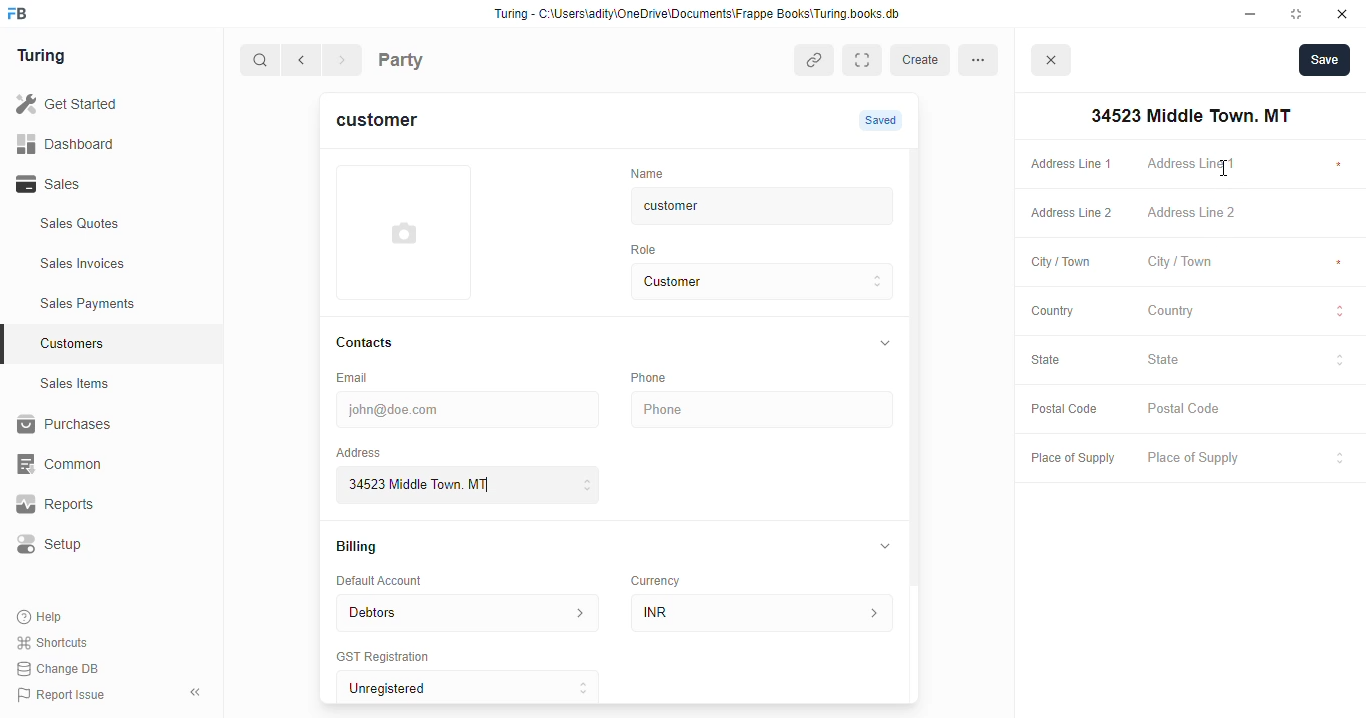 The height and width of the screenshot is (718, 1366). Describe the element at coordinates (866, 60) in the screenshot. I see `Expand` at that location.